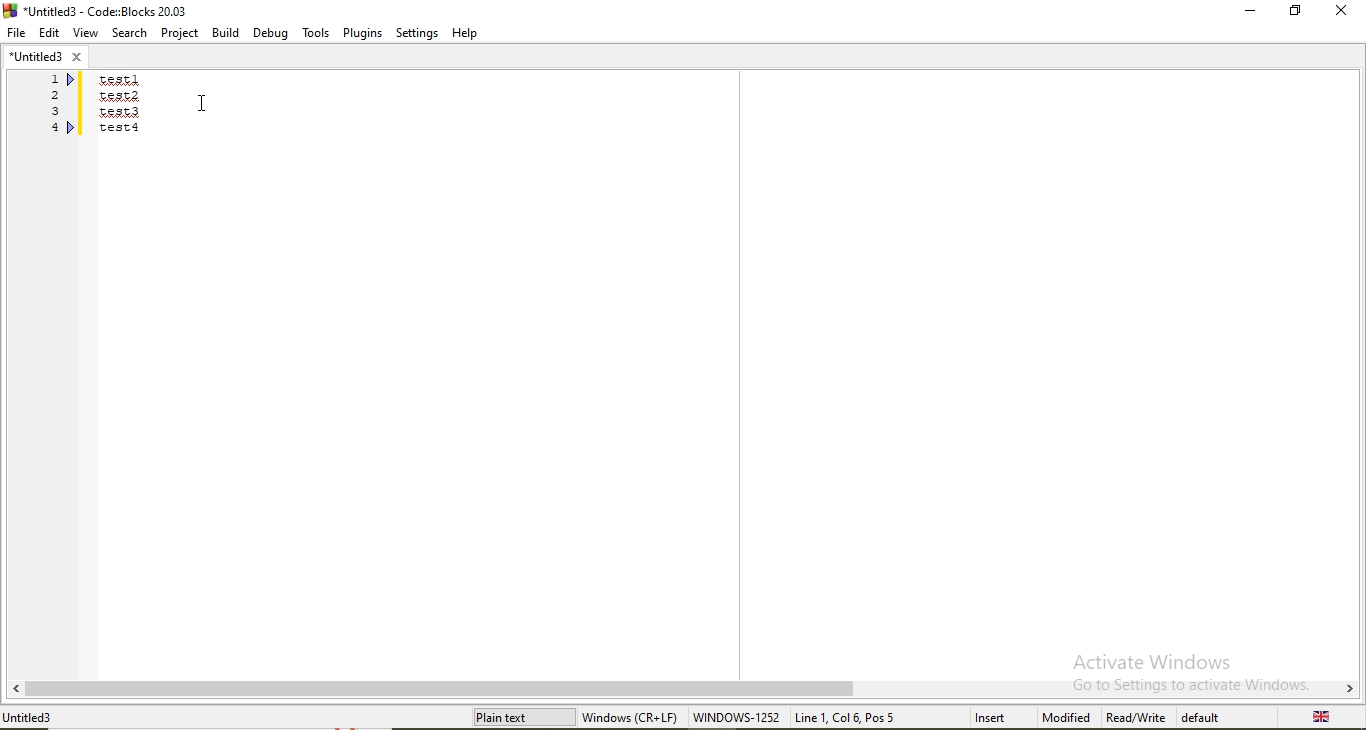 This screenshot has height=730, width=1366. I want to click on logo, so click(102, 9).